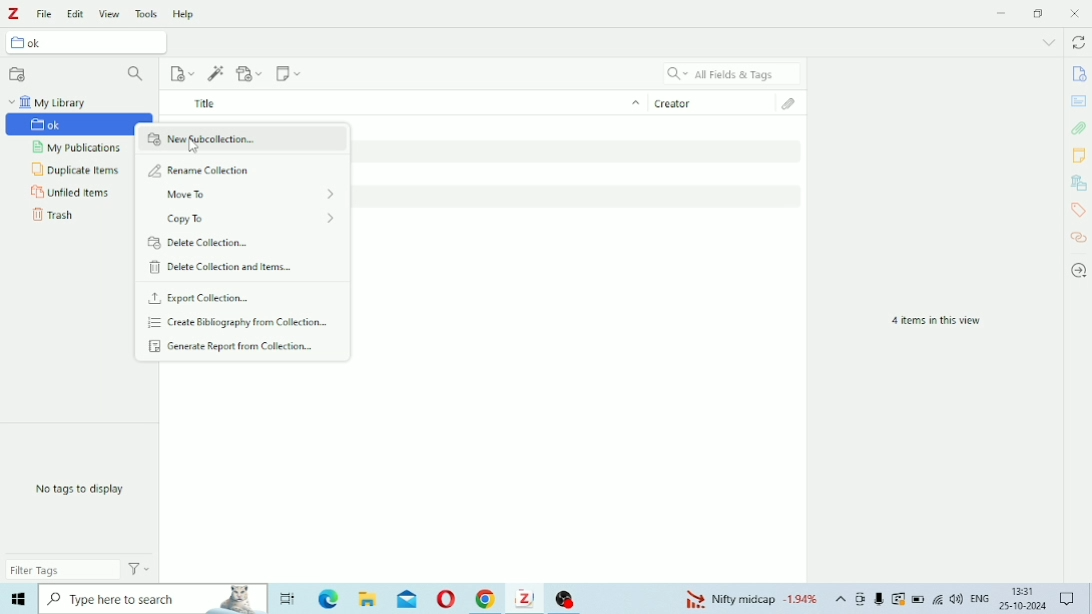 The height and width of the screenshot is (614, 1092). I want to click on Create Bibliography from Collection, so click(236, 323).